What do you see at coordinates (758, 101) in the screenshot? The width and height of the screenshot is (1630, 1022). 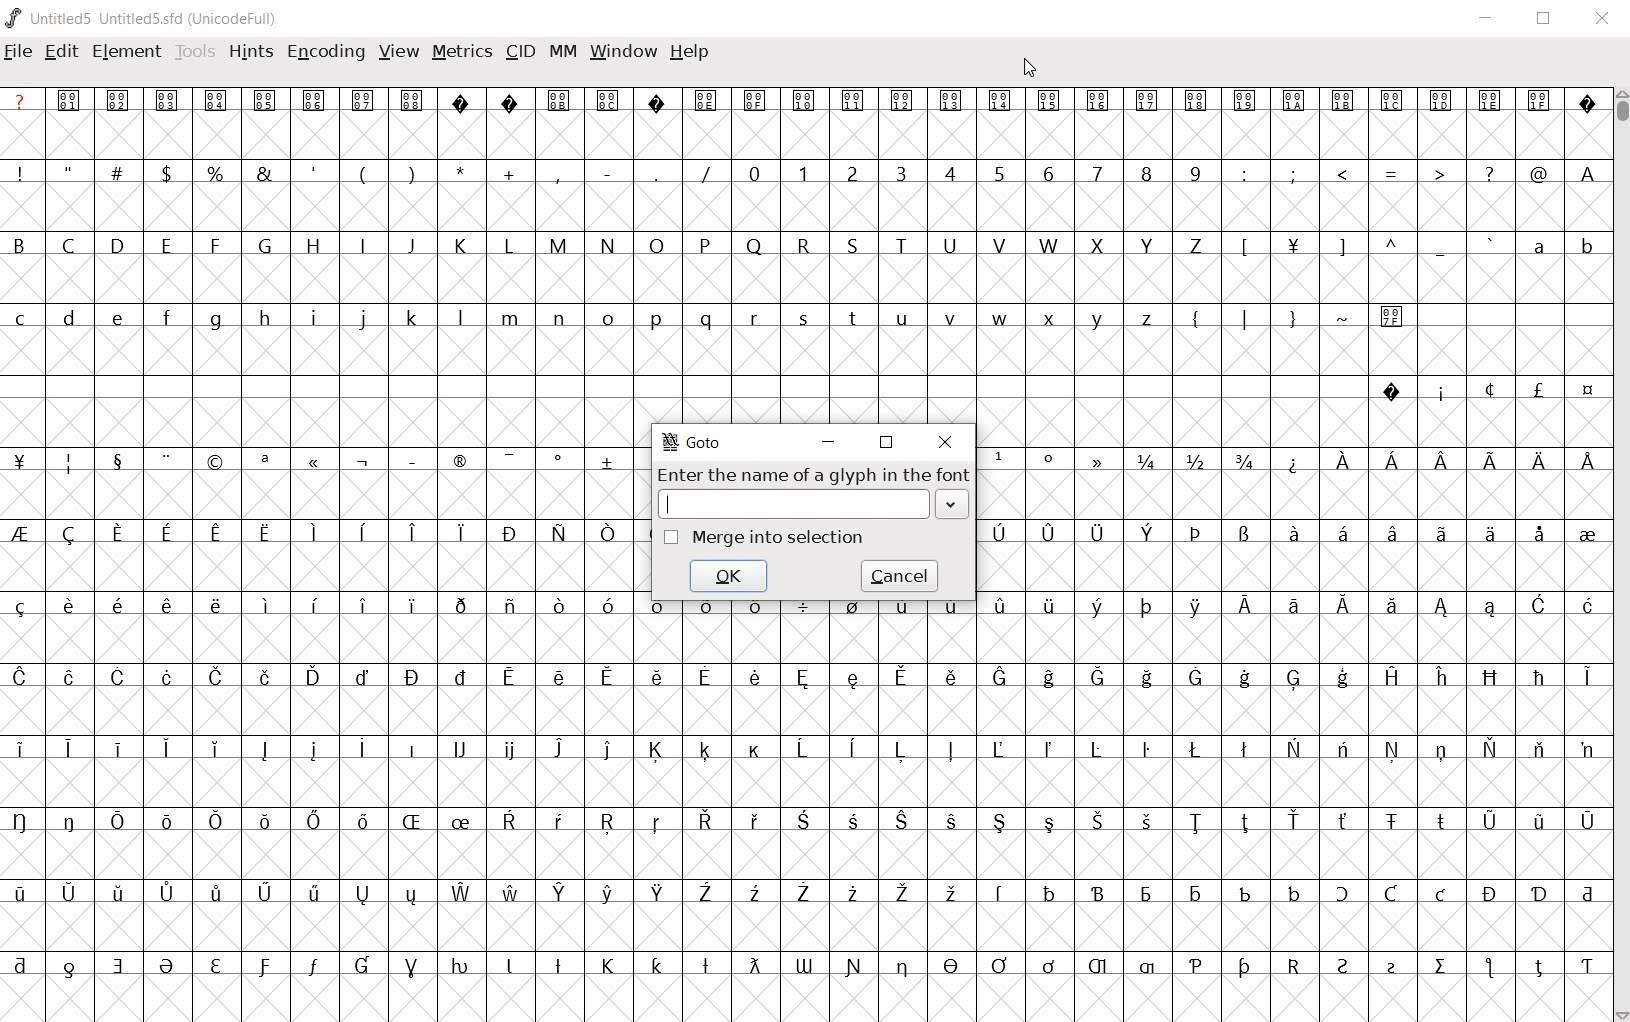 I see `Symbol` at bounding box center [758, 101].